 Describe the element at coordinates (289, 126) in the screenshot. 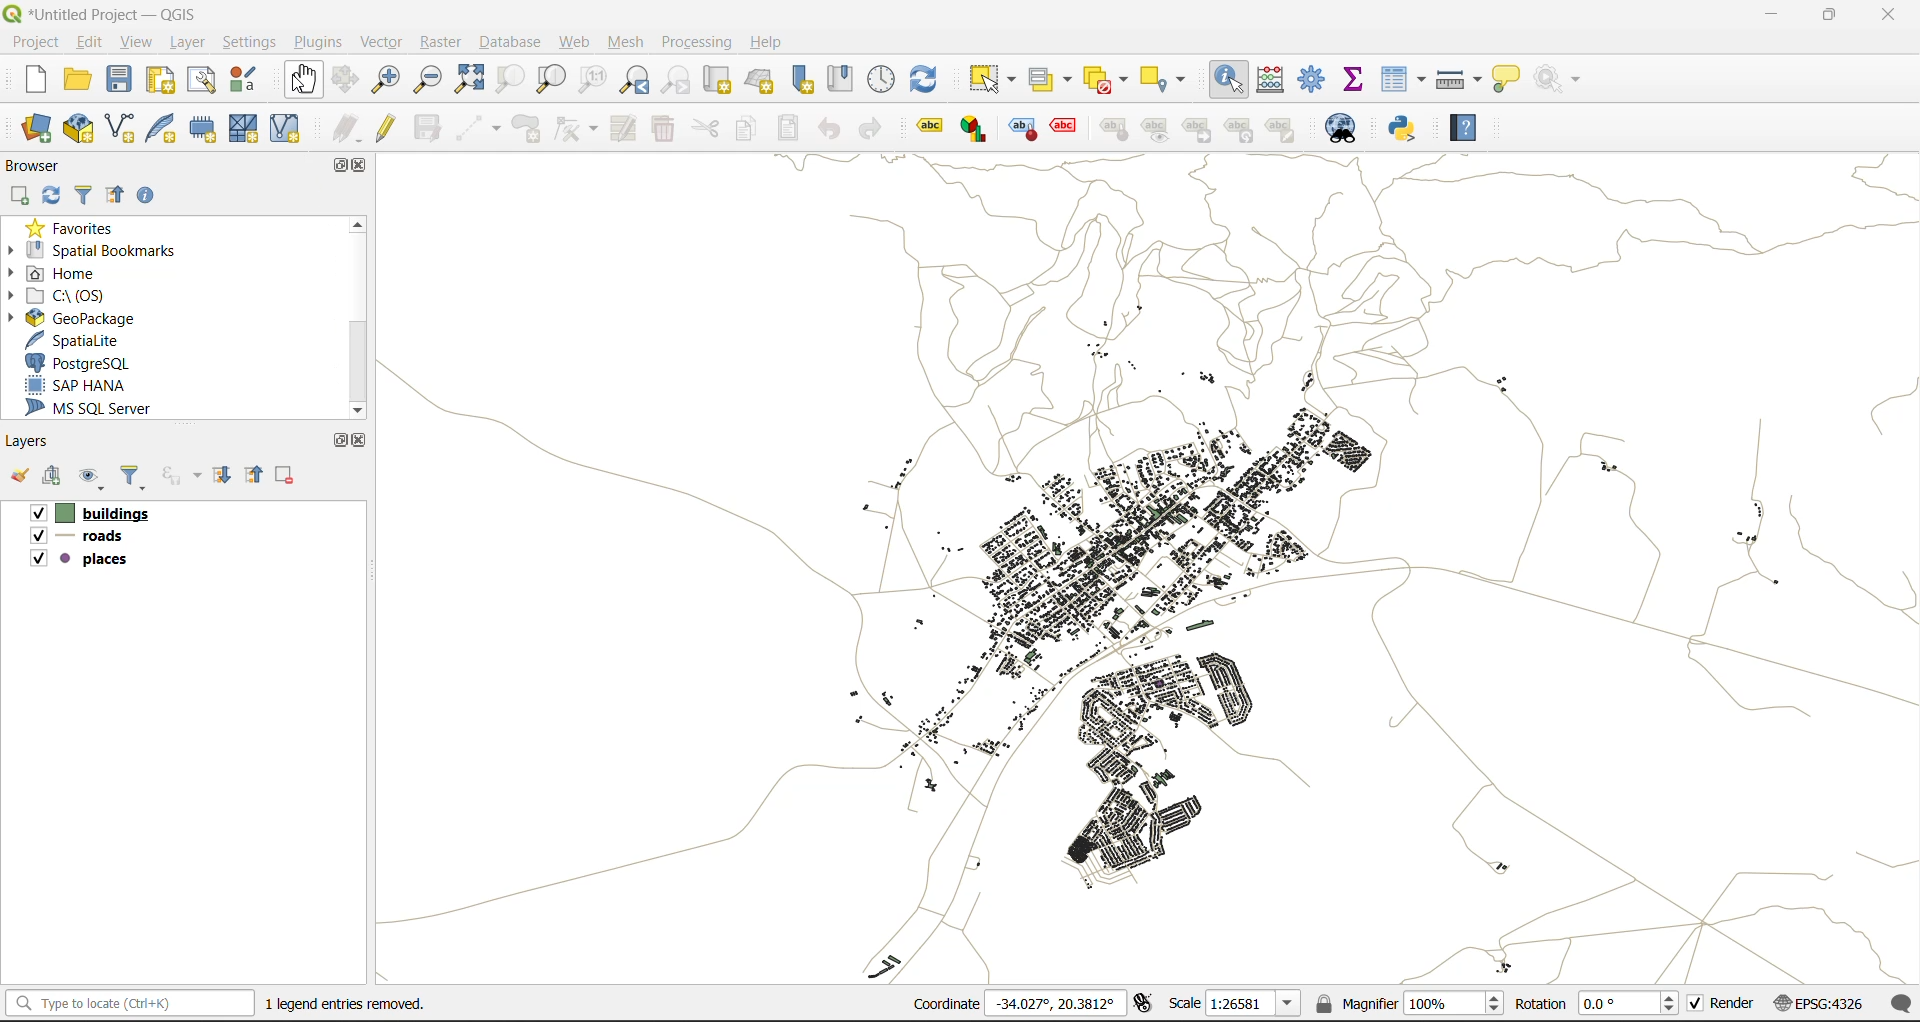

I see `new virtual layer` at that location.